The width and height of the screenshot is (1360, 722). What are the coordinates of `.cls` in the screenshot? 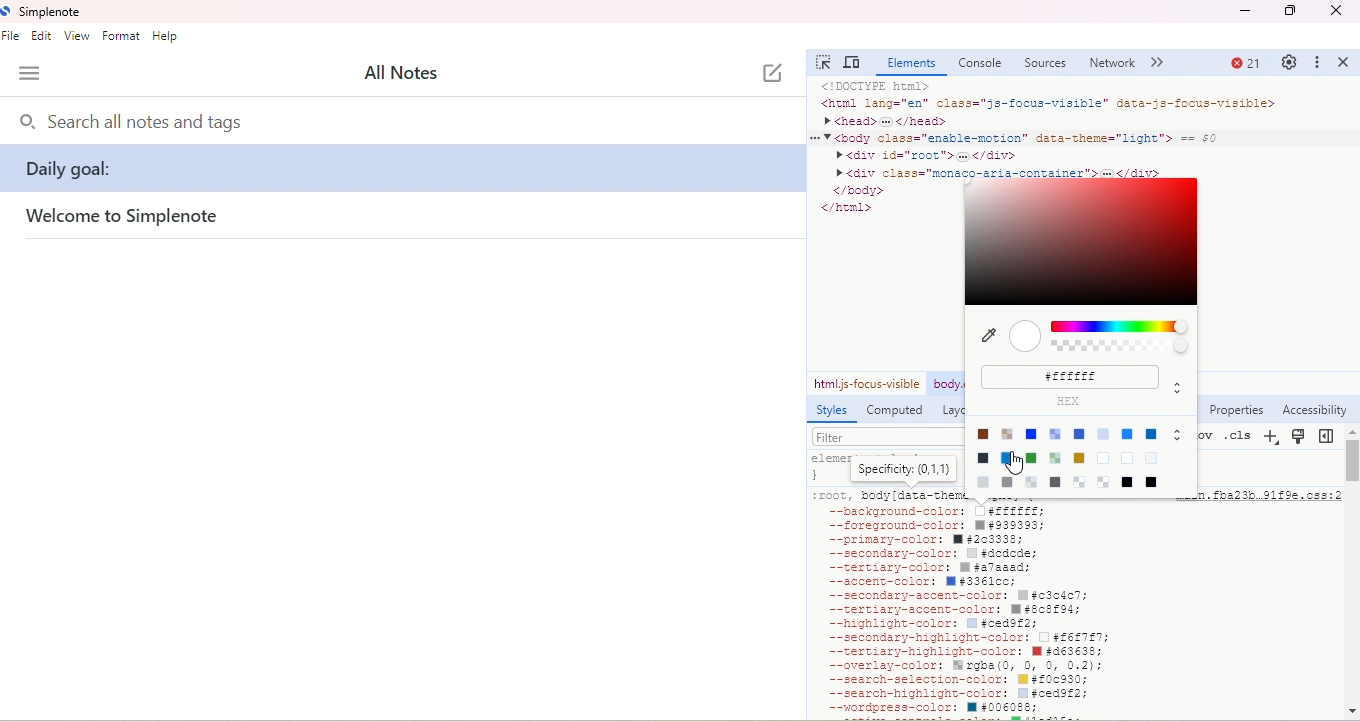 It's located at (1238, 436).